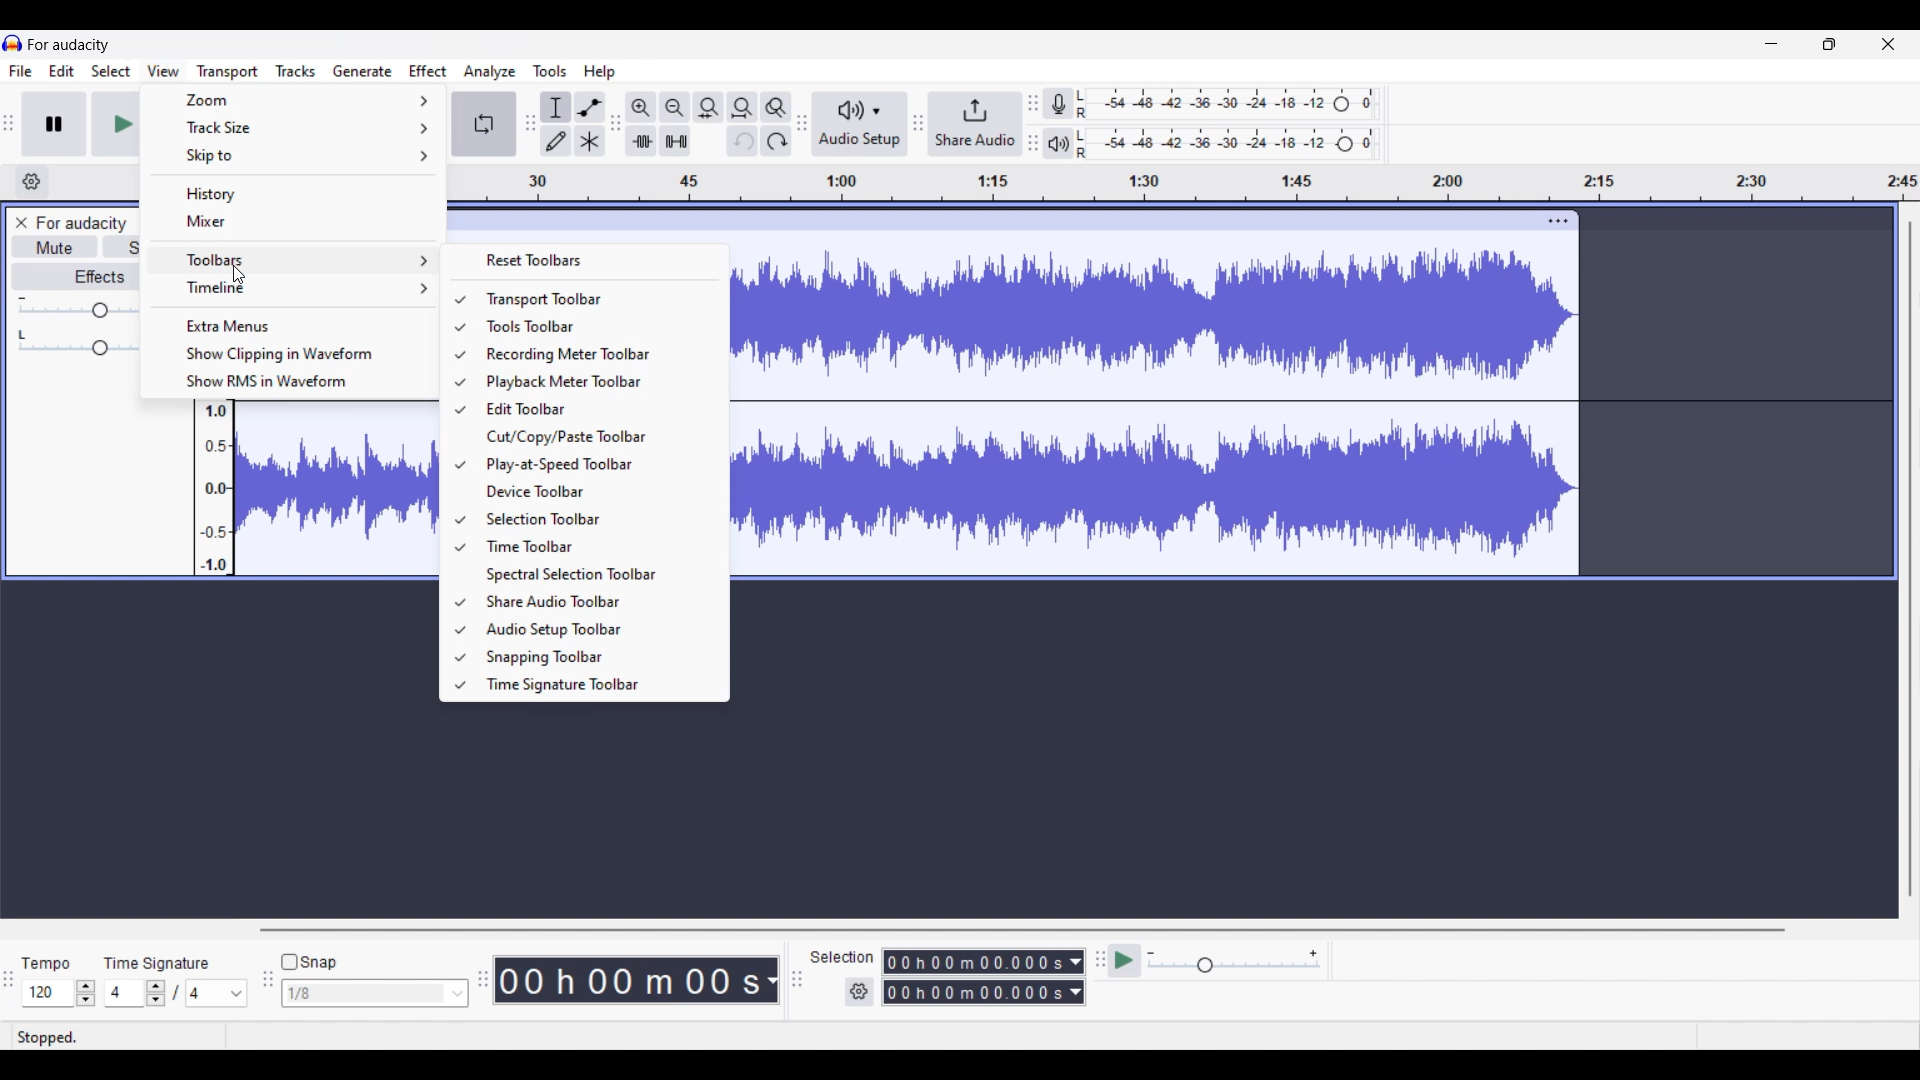  What do you see at coordinates (708, 108) in the screenshot?
I see `Fit selection to width` at bounding box center [708, 108].